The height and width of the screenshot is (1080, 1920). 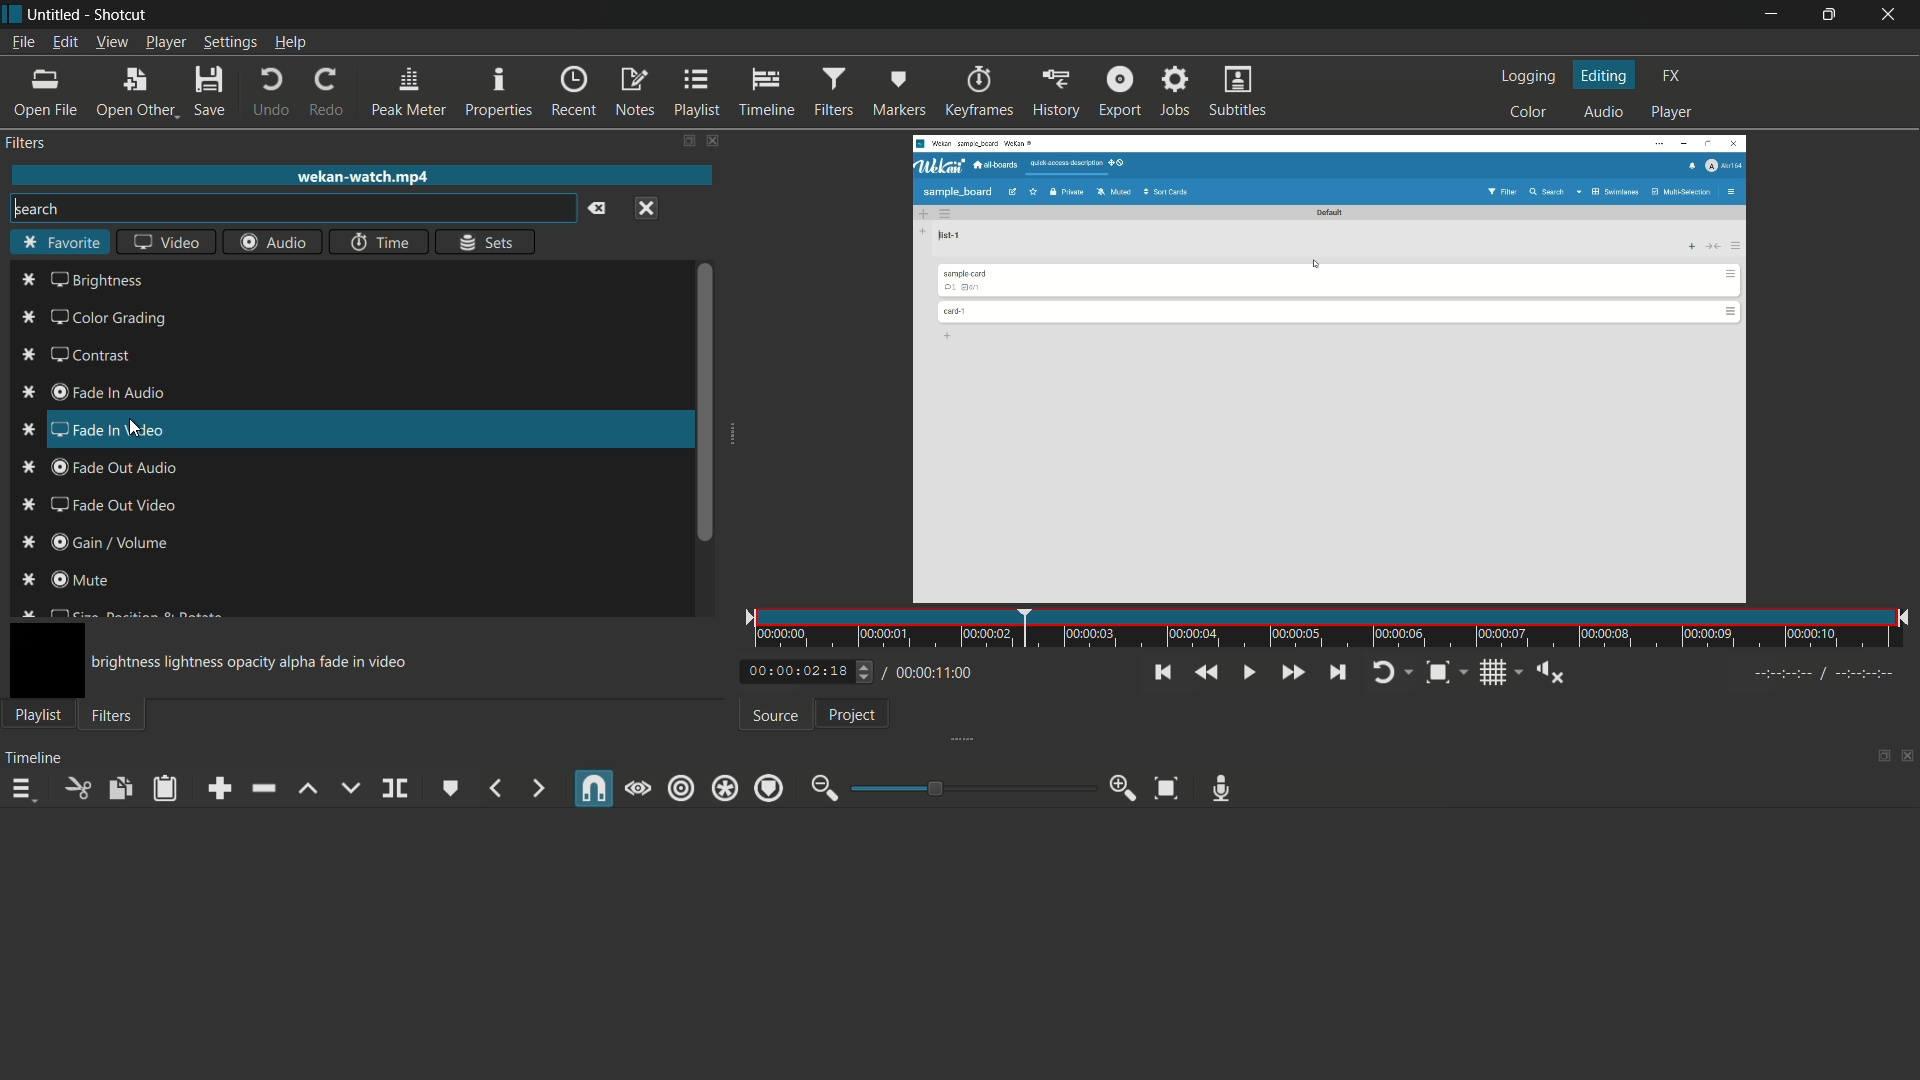 I want to click on properties, so click(x=499, y=92).